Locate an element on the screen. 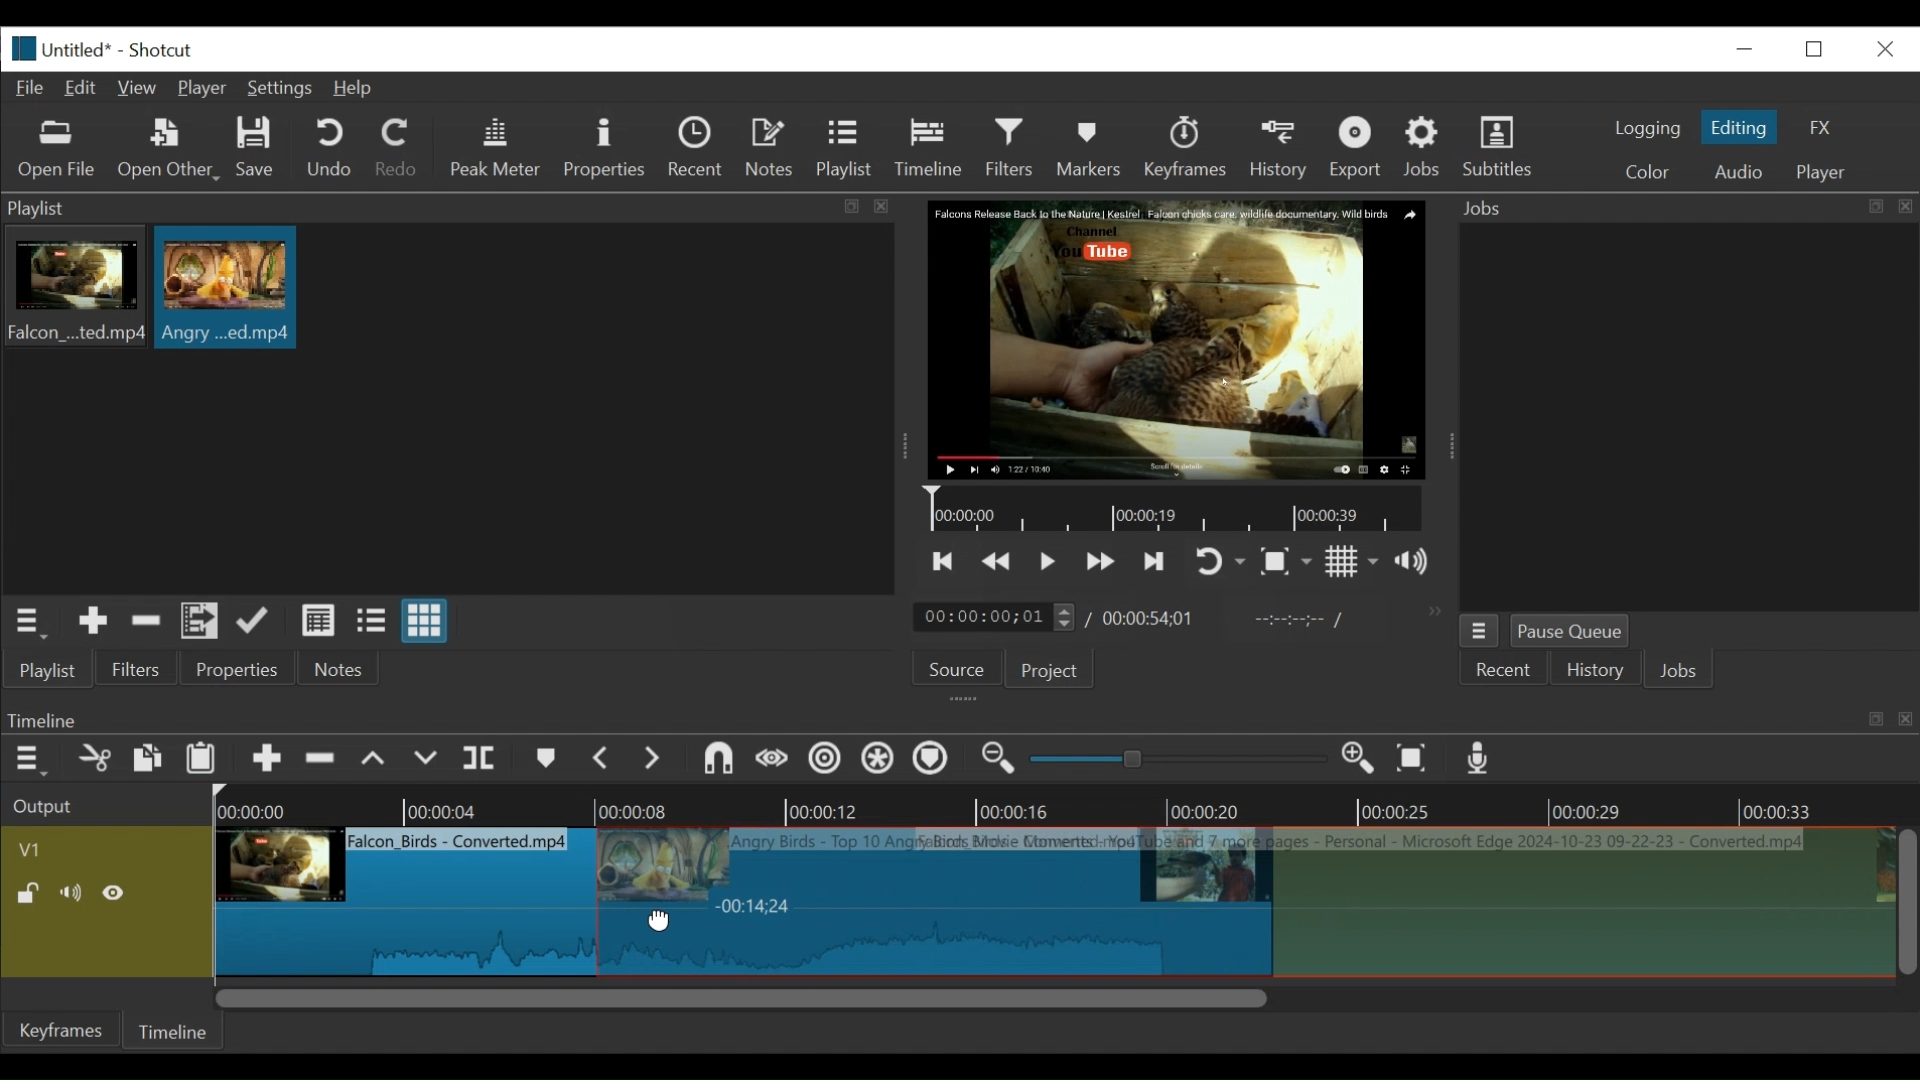 The image size is (1920, 1080). media viewer is located at coordinates (1174, 339).